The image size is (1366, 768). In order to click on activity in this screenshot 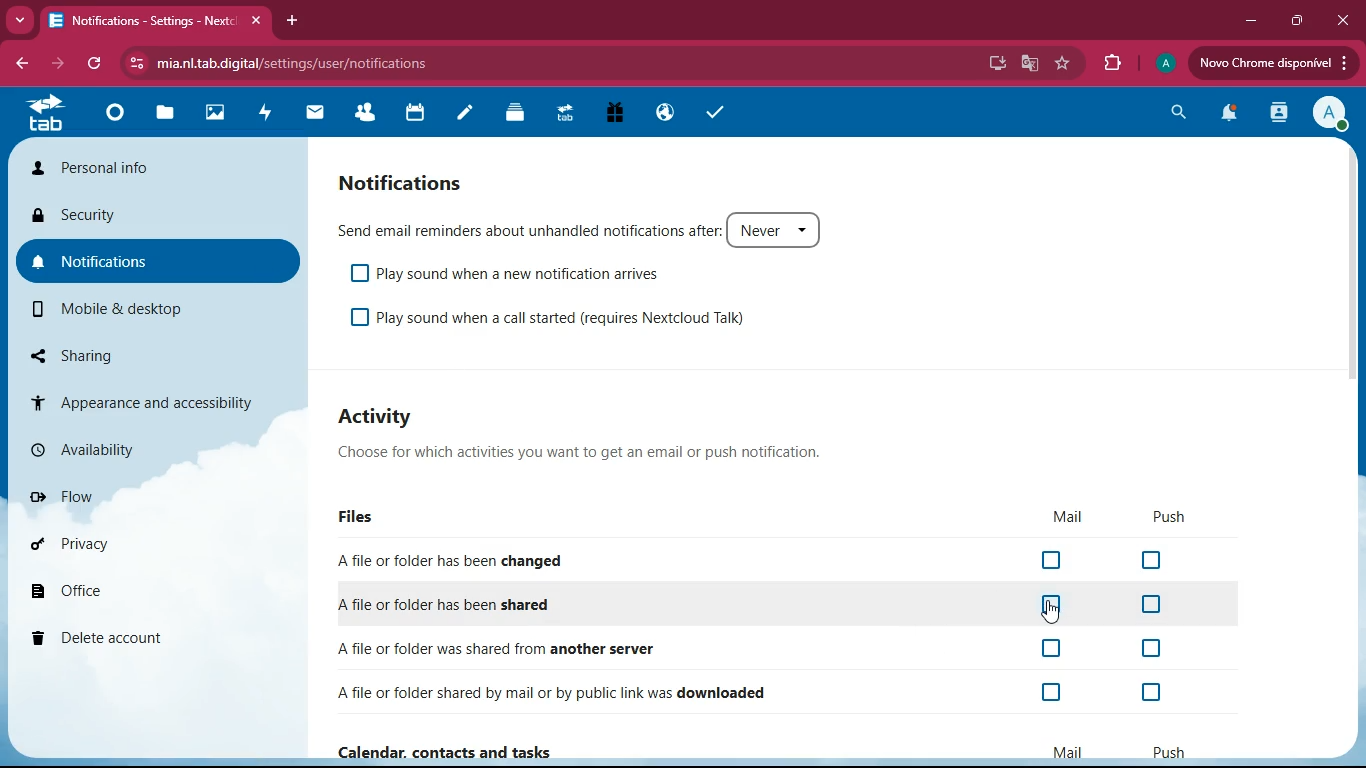, I will do `click(1275, 112)`.